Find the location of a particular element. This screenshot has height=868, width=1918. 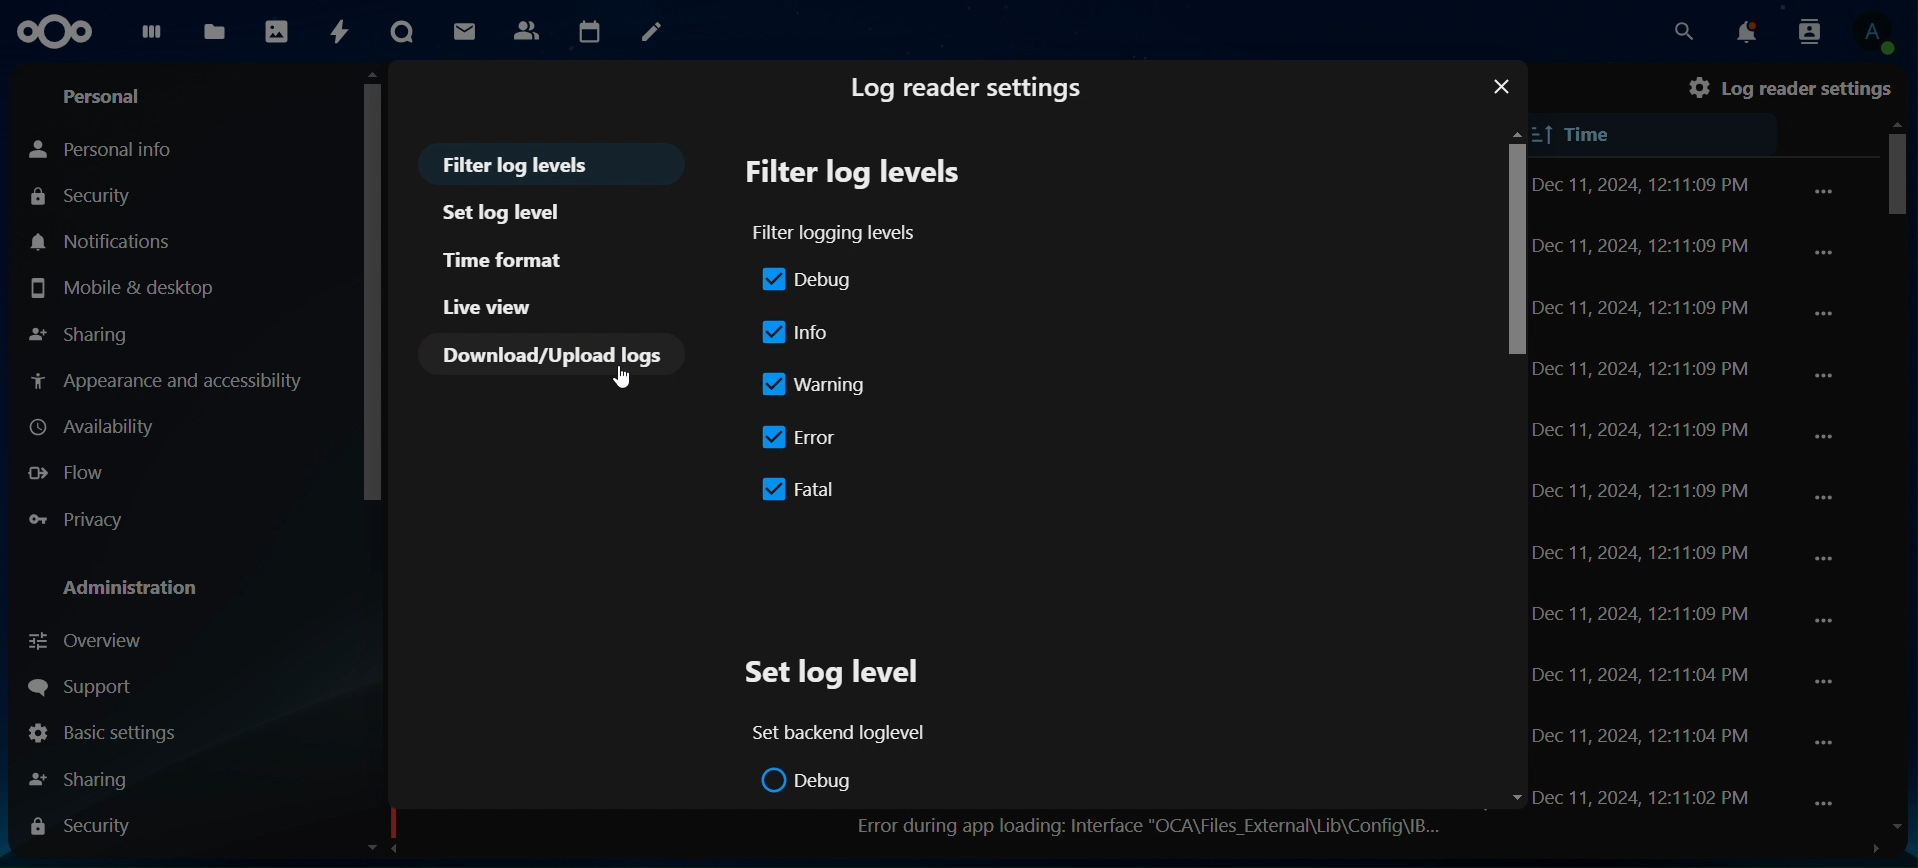

filter log levels is located at coordinates (864, 169).